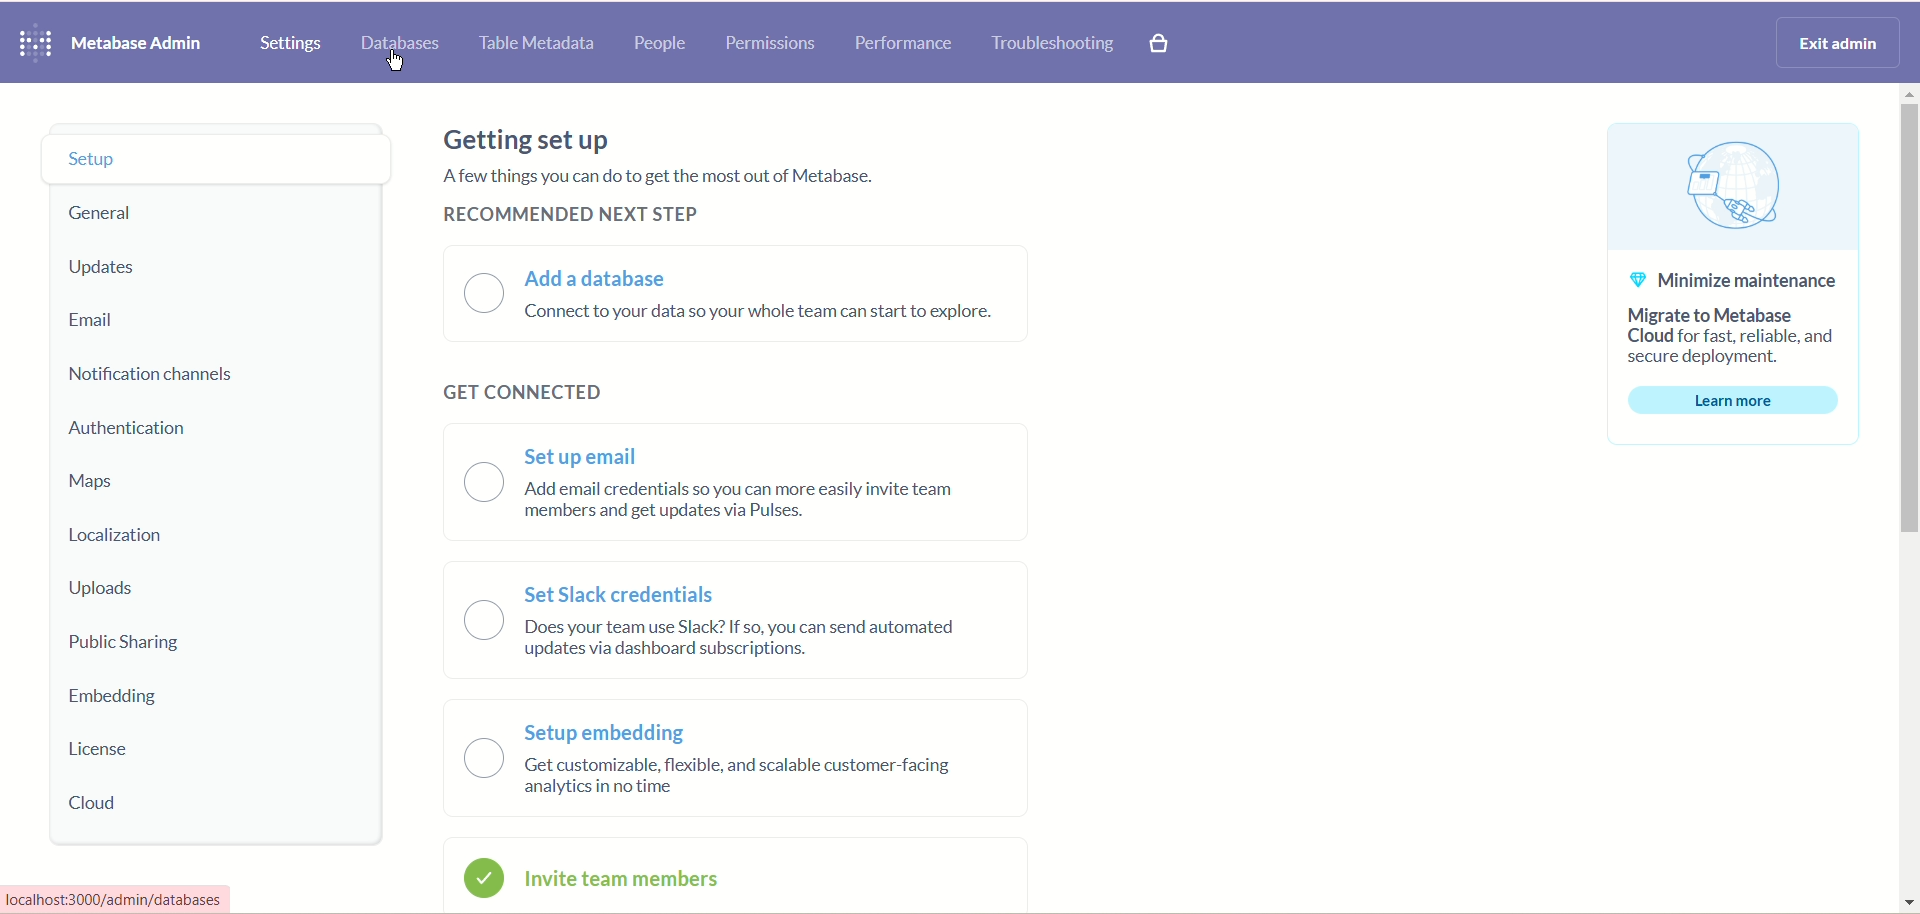 The width and height of the screenshot is (1920, 914). What do you see at coordinates (530, 142) in the screenshot?
I see `getting set up` at bounding box center [530, 142].